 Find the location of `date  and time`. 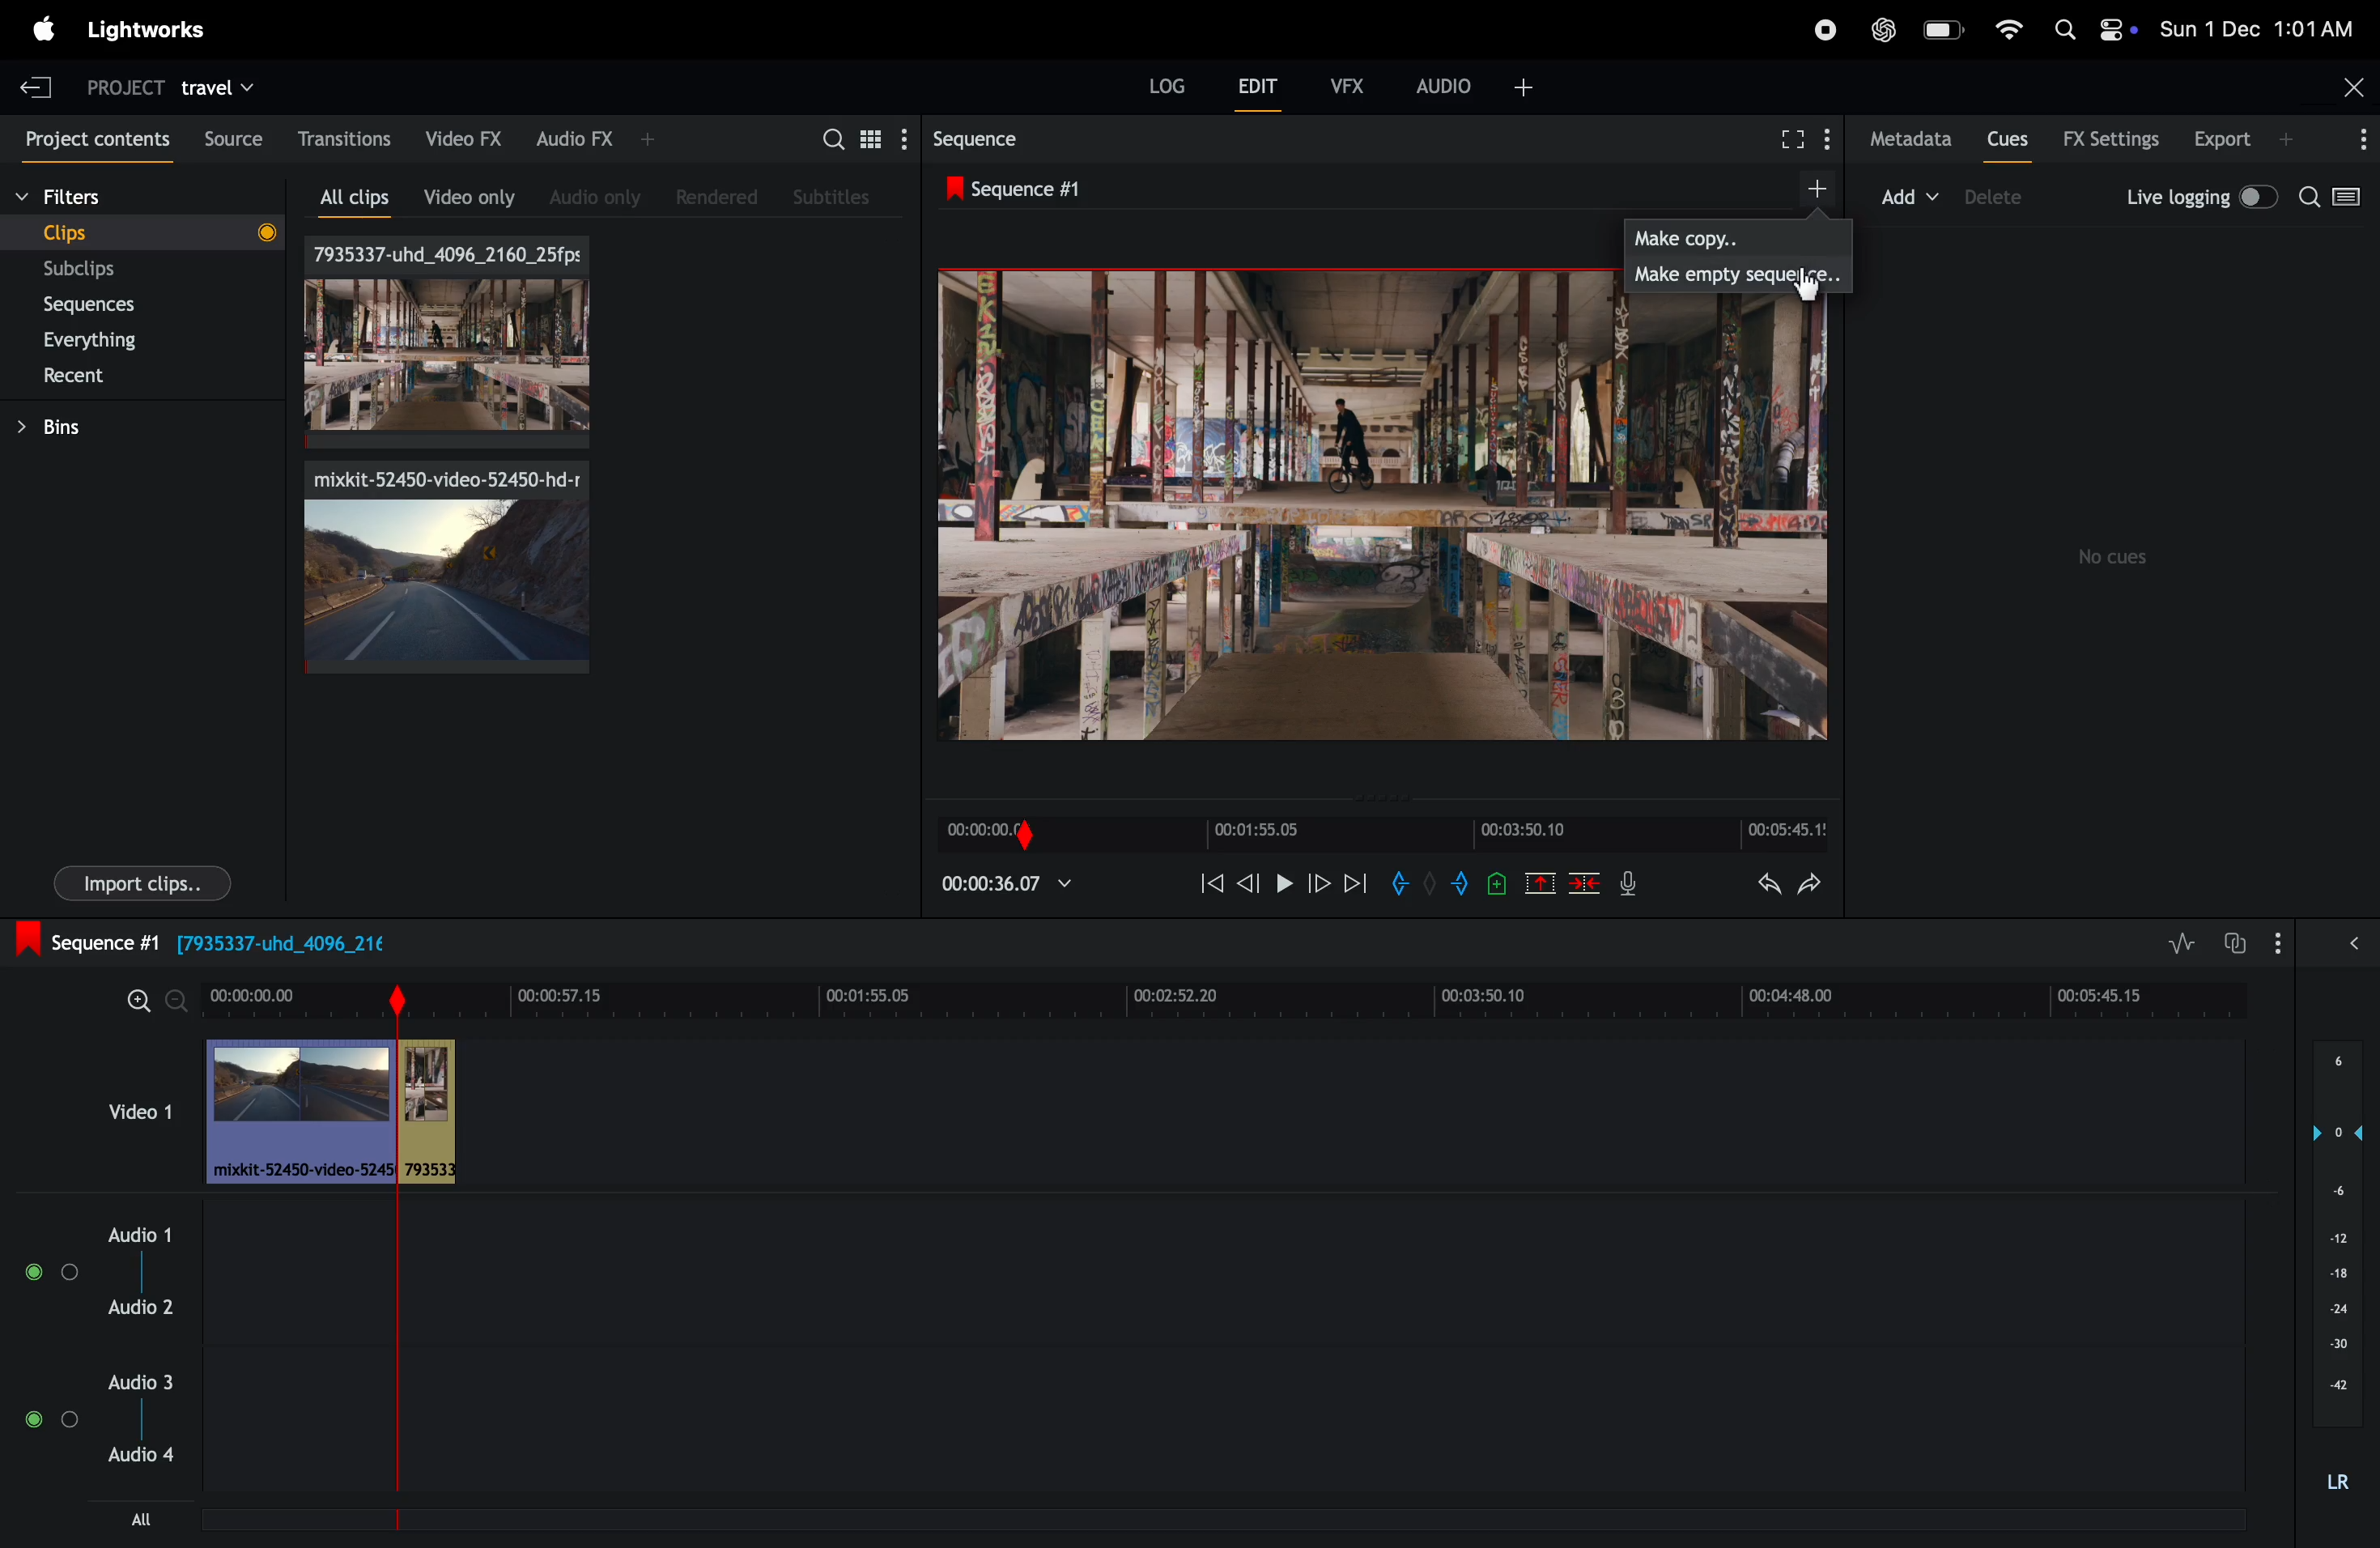

date  and time is located at coordinates (2257, 24).